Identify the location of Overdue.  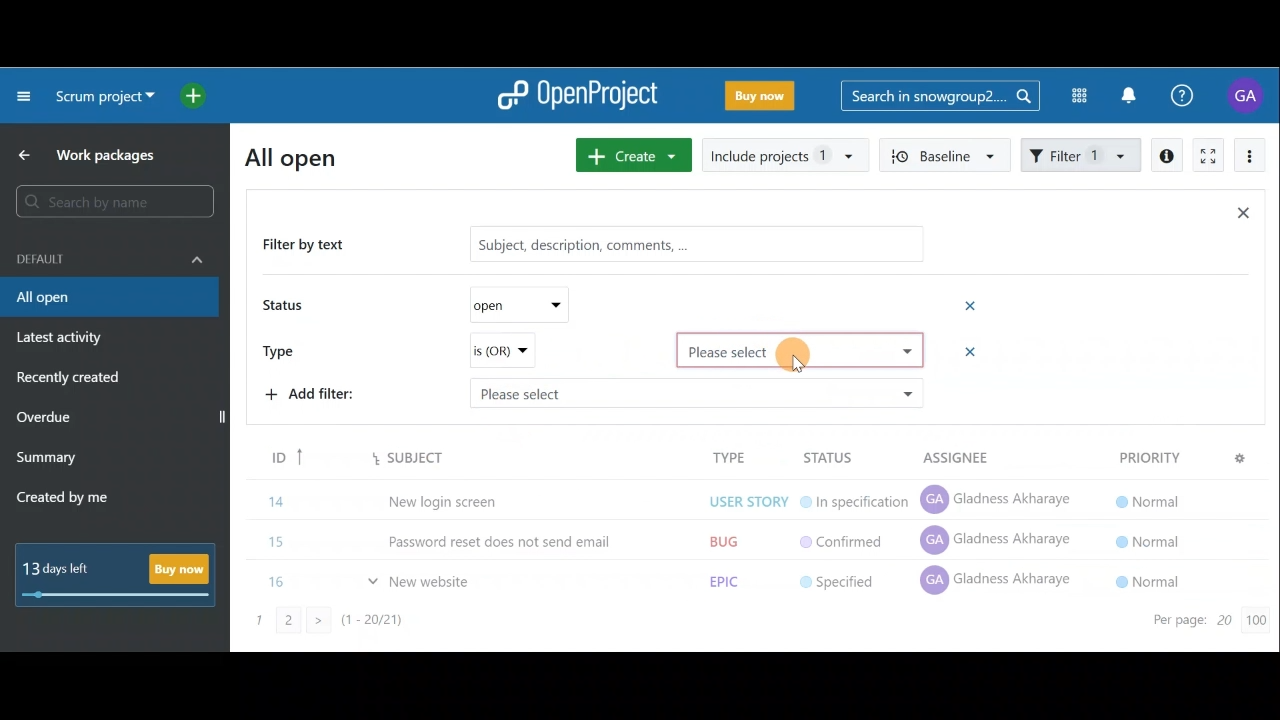
(46, 419).